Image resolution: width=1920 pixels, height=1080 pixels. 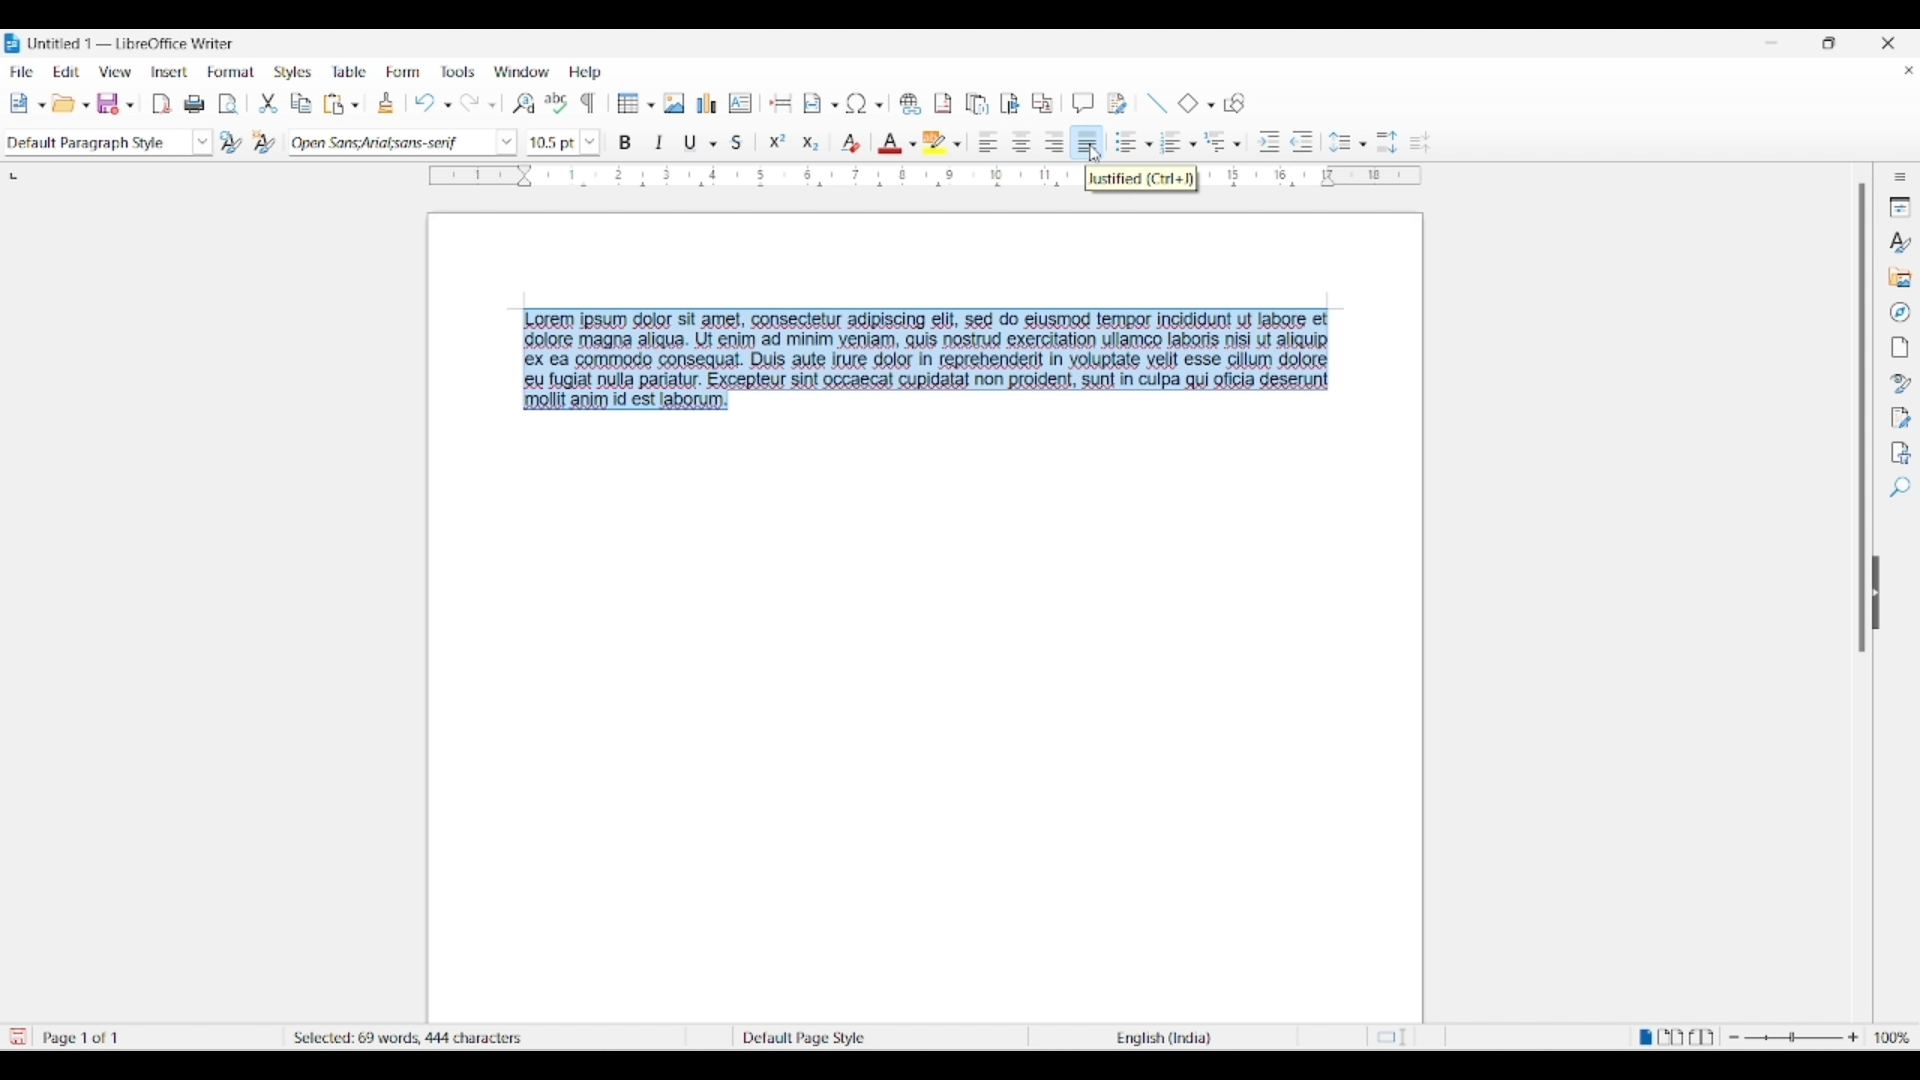 What do you see at coordinates (588, 103) in the screenshot?
I see `Toggle formatting marks` at bounding box center [588, 103].